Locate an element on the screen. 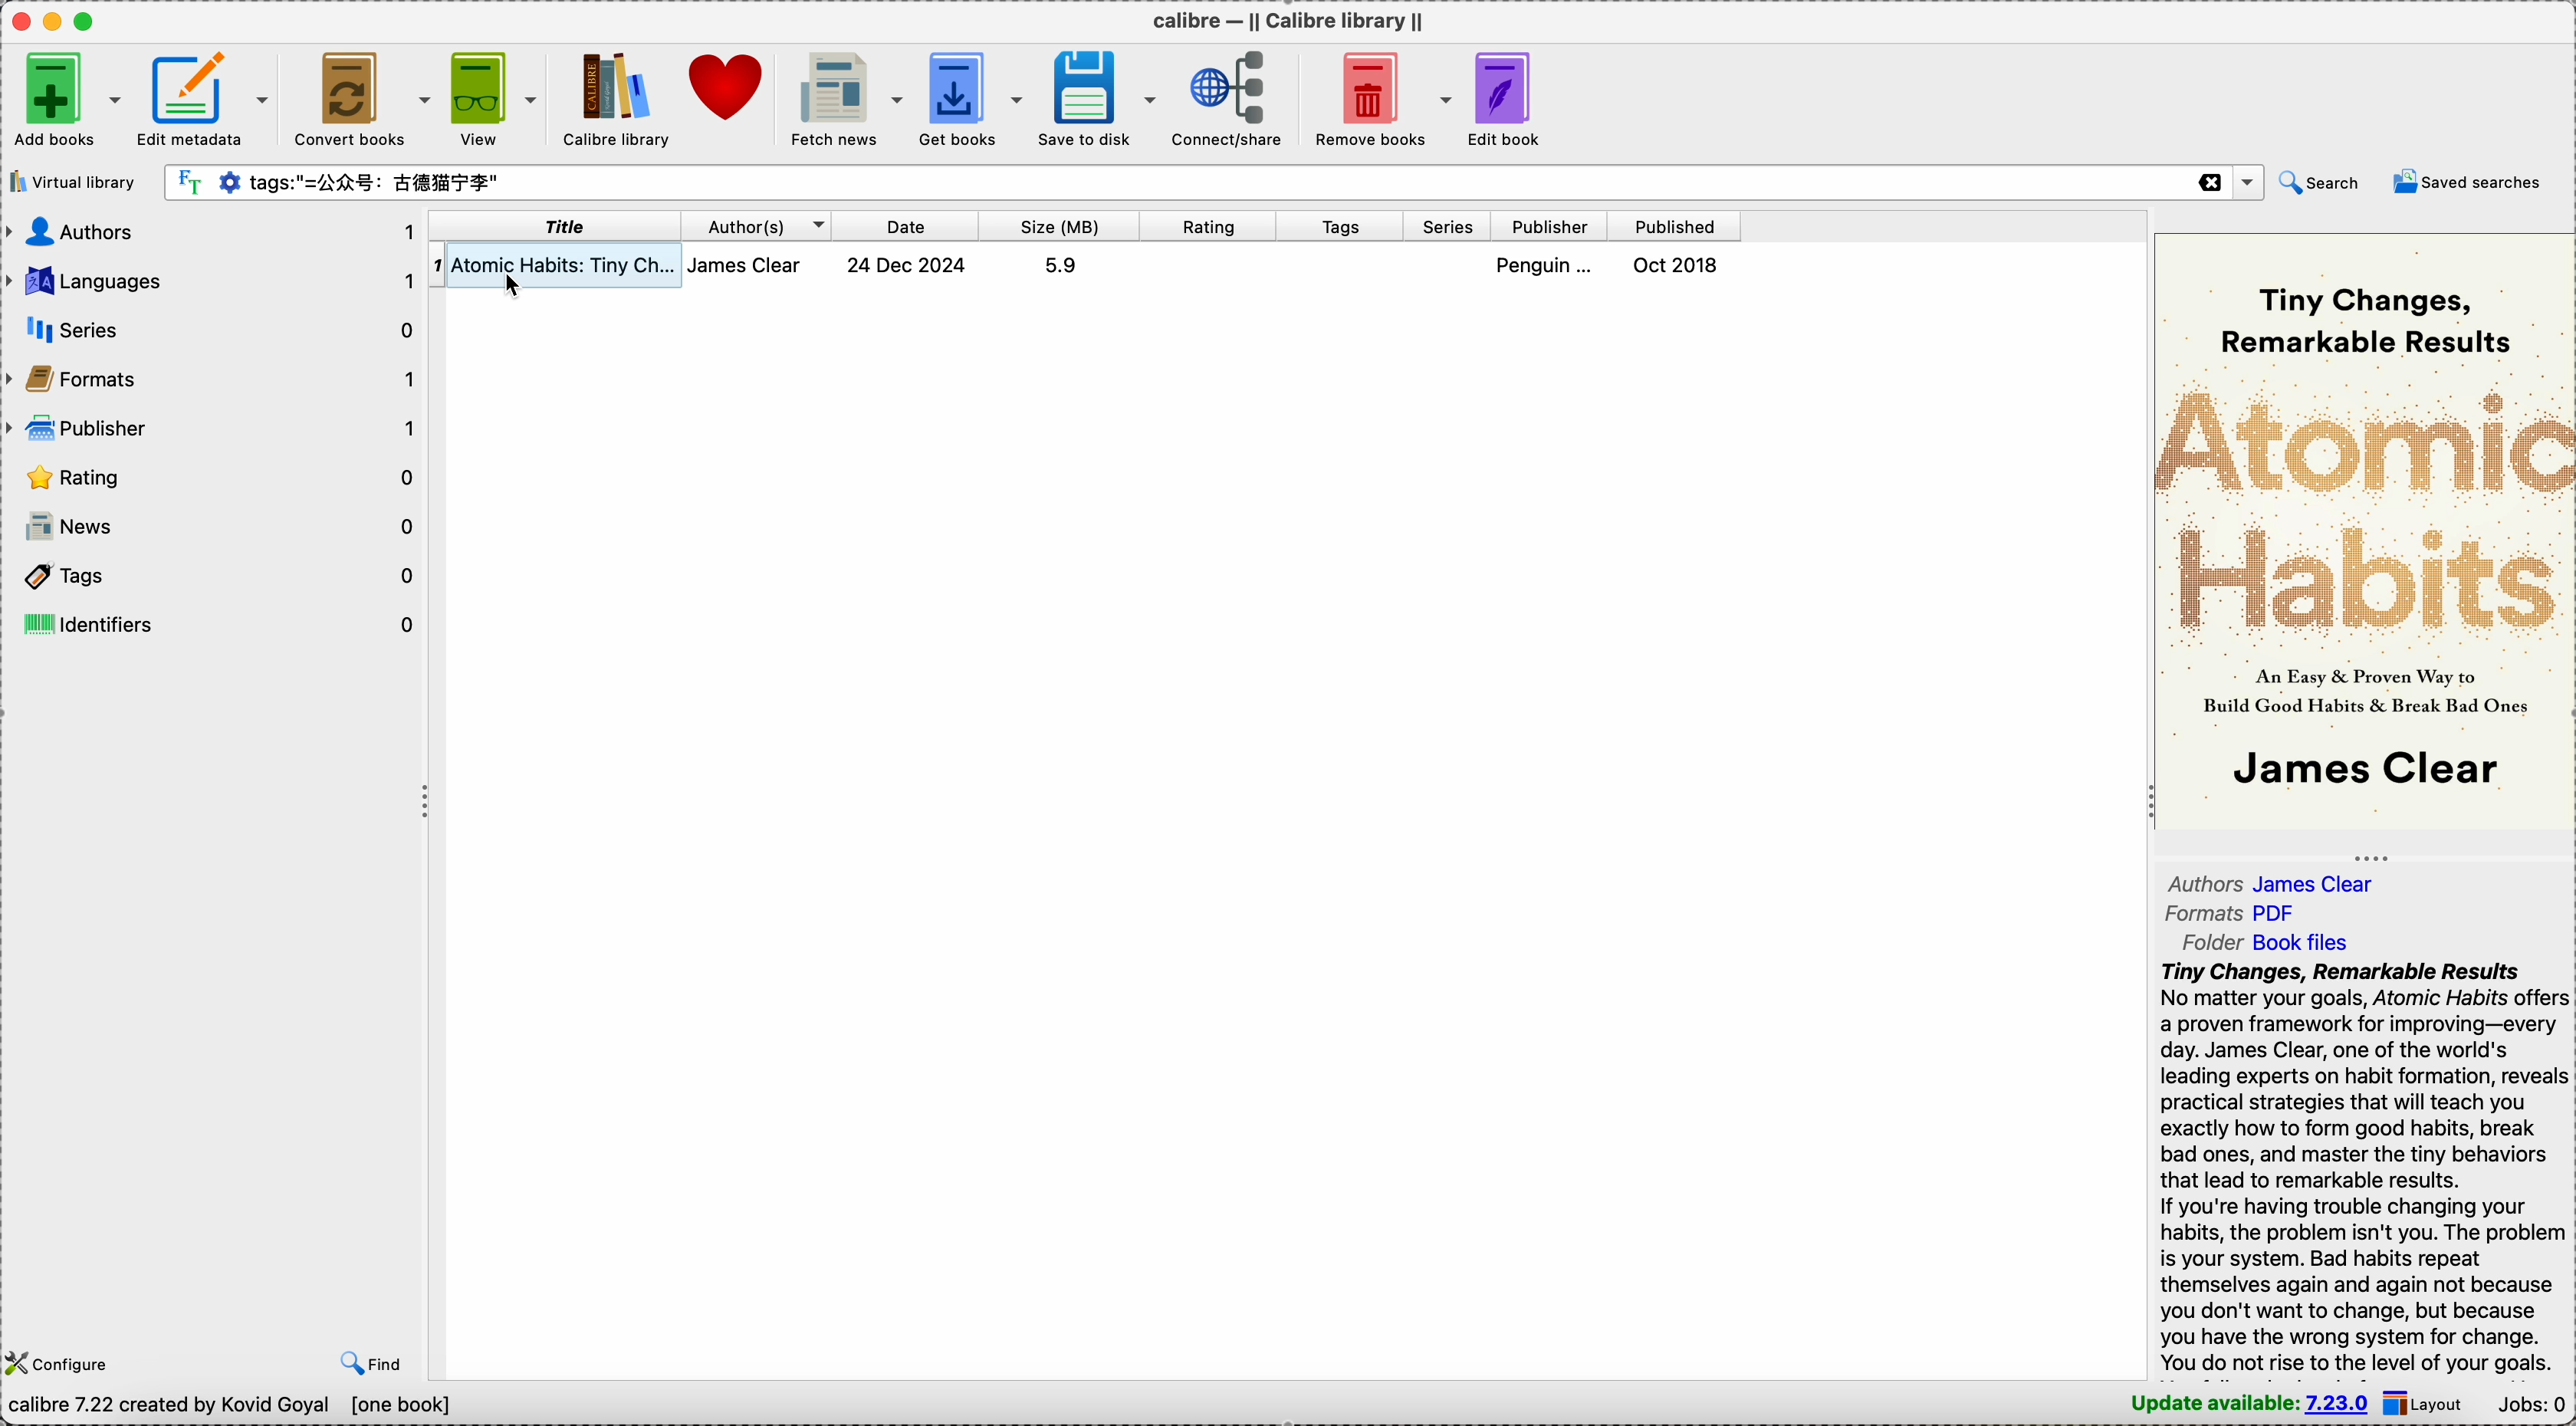 The height and width of the screenshot is (1426, 2576). author(s) is located at coordinates (763, 228).